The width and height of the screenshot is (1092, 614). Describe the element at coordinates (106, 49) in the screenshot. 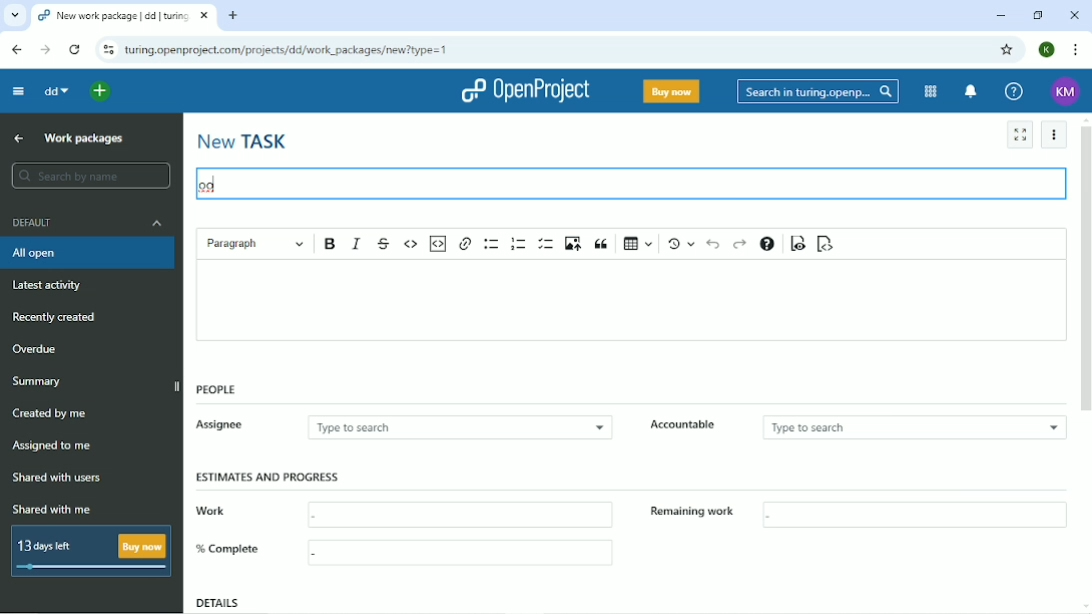

I see `View site information` at that location.